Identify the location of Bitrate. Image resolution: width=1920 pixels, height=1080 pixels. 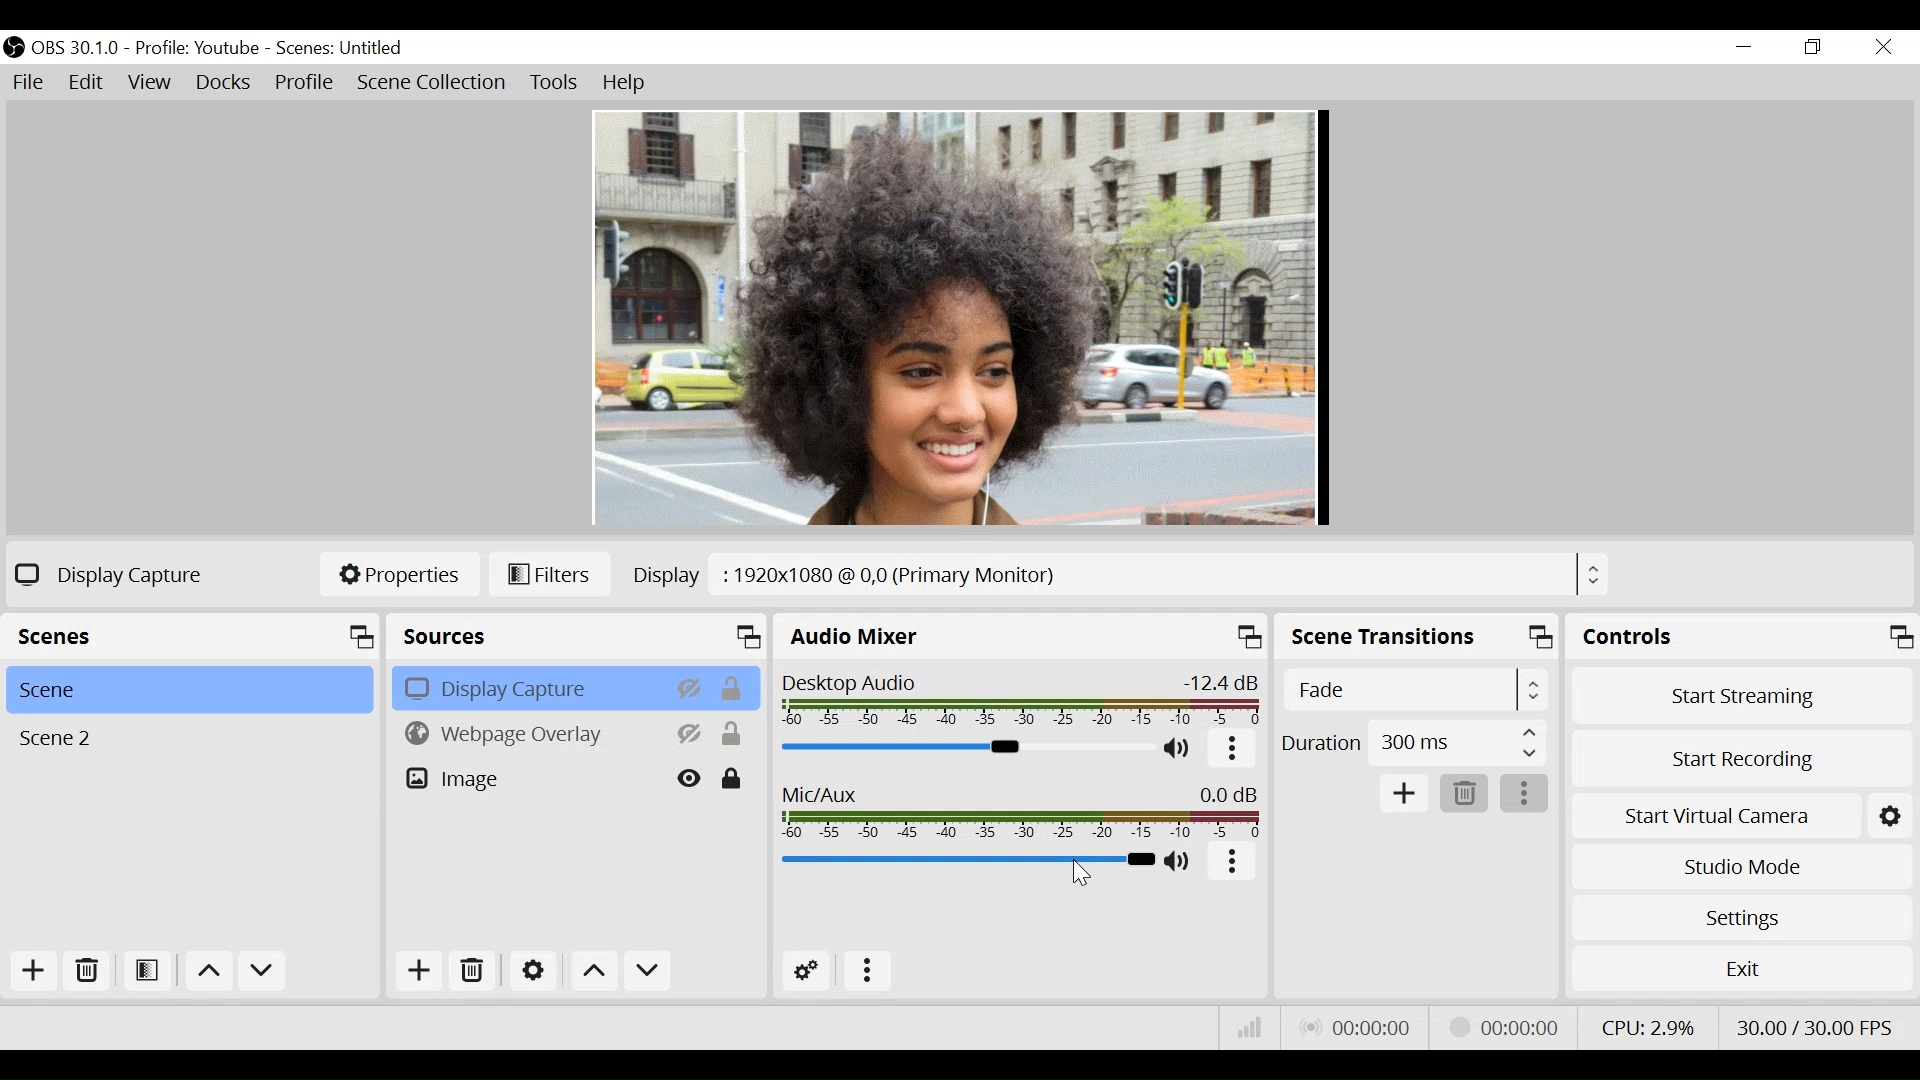
(1251, 1026).